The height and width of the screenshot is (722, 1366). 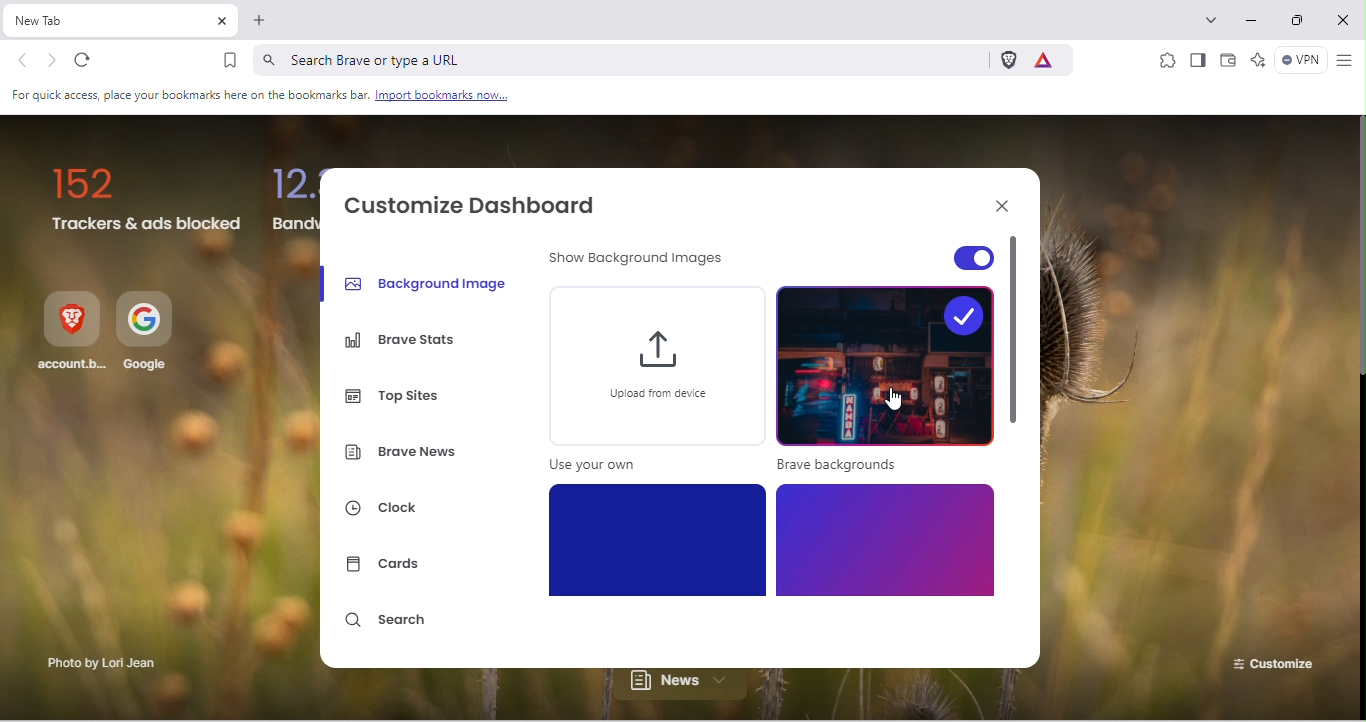 I want to click on New tab, so click(x=107, y=21).